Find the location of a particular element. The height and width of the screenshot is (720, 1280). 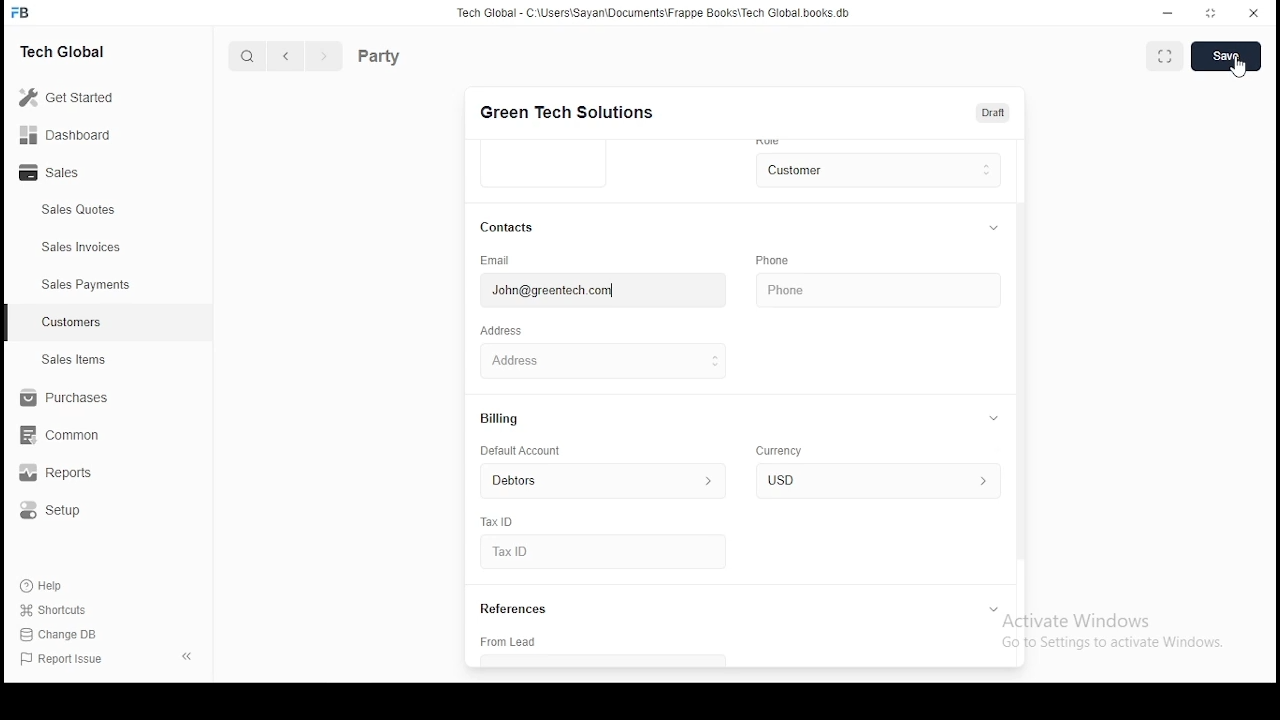

shortcuts is located at coordinates (52, 611).